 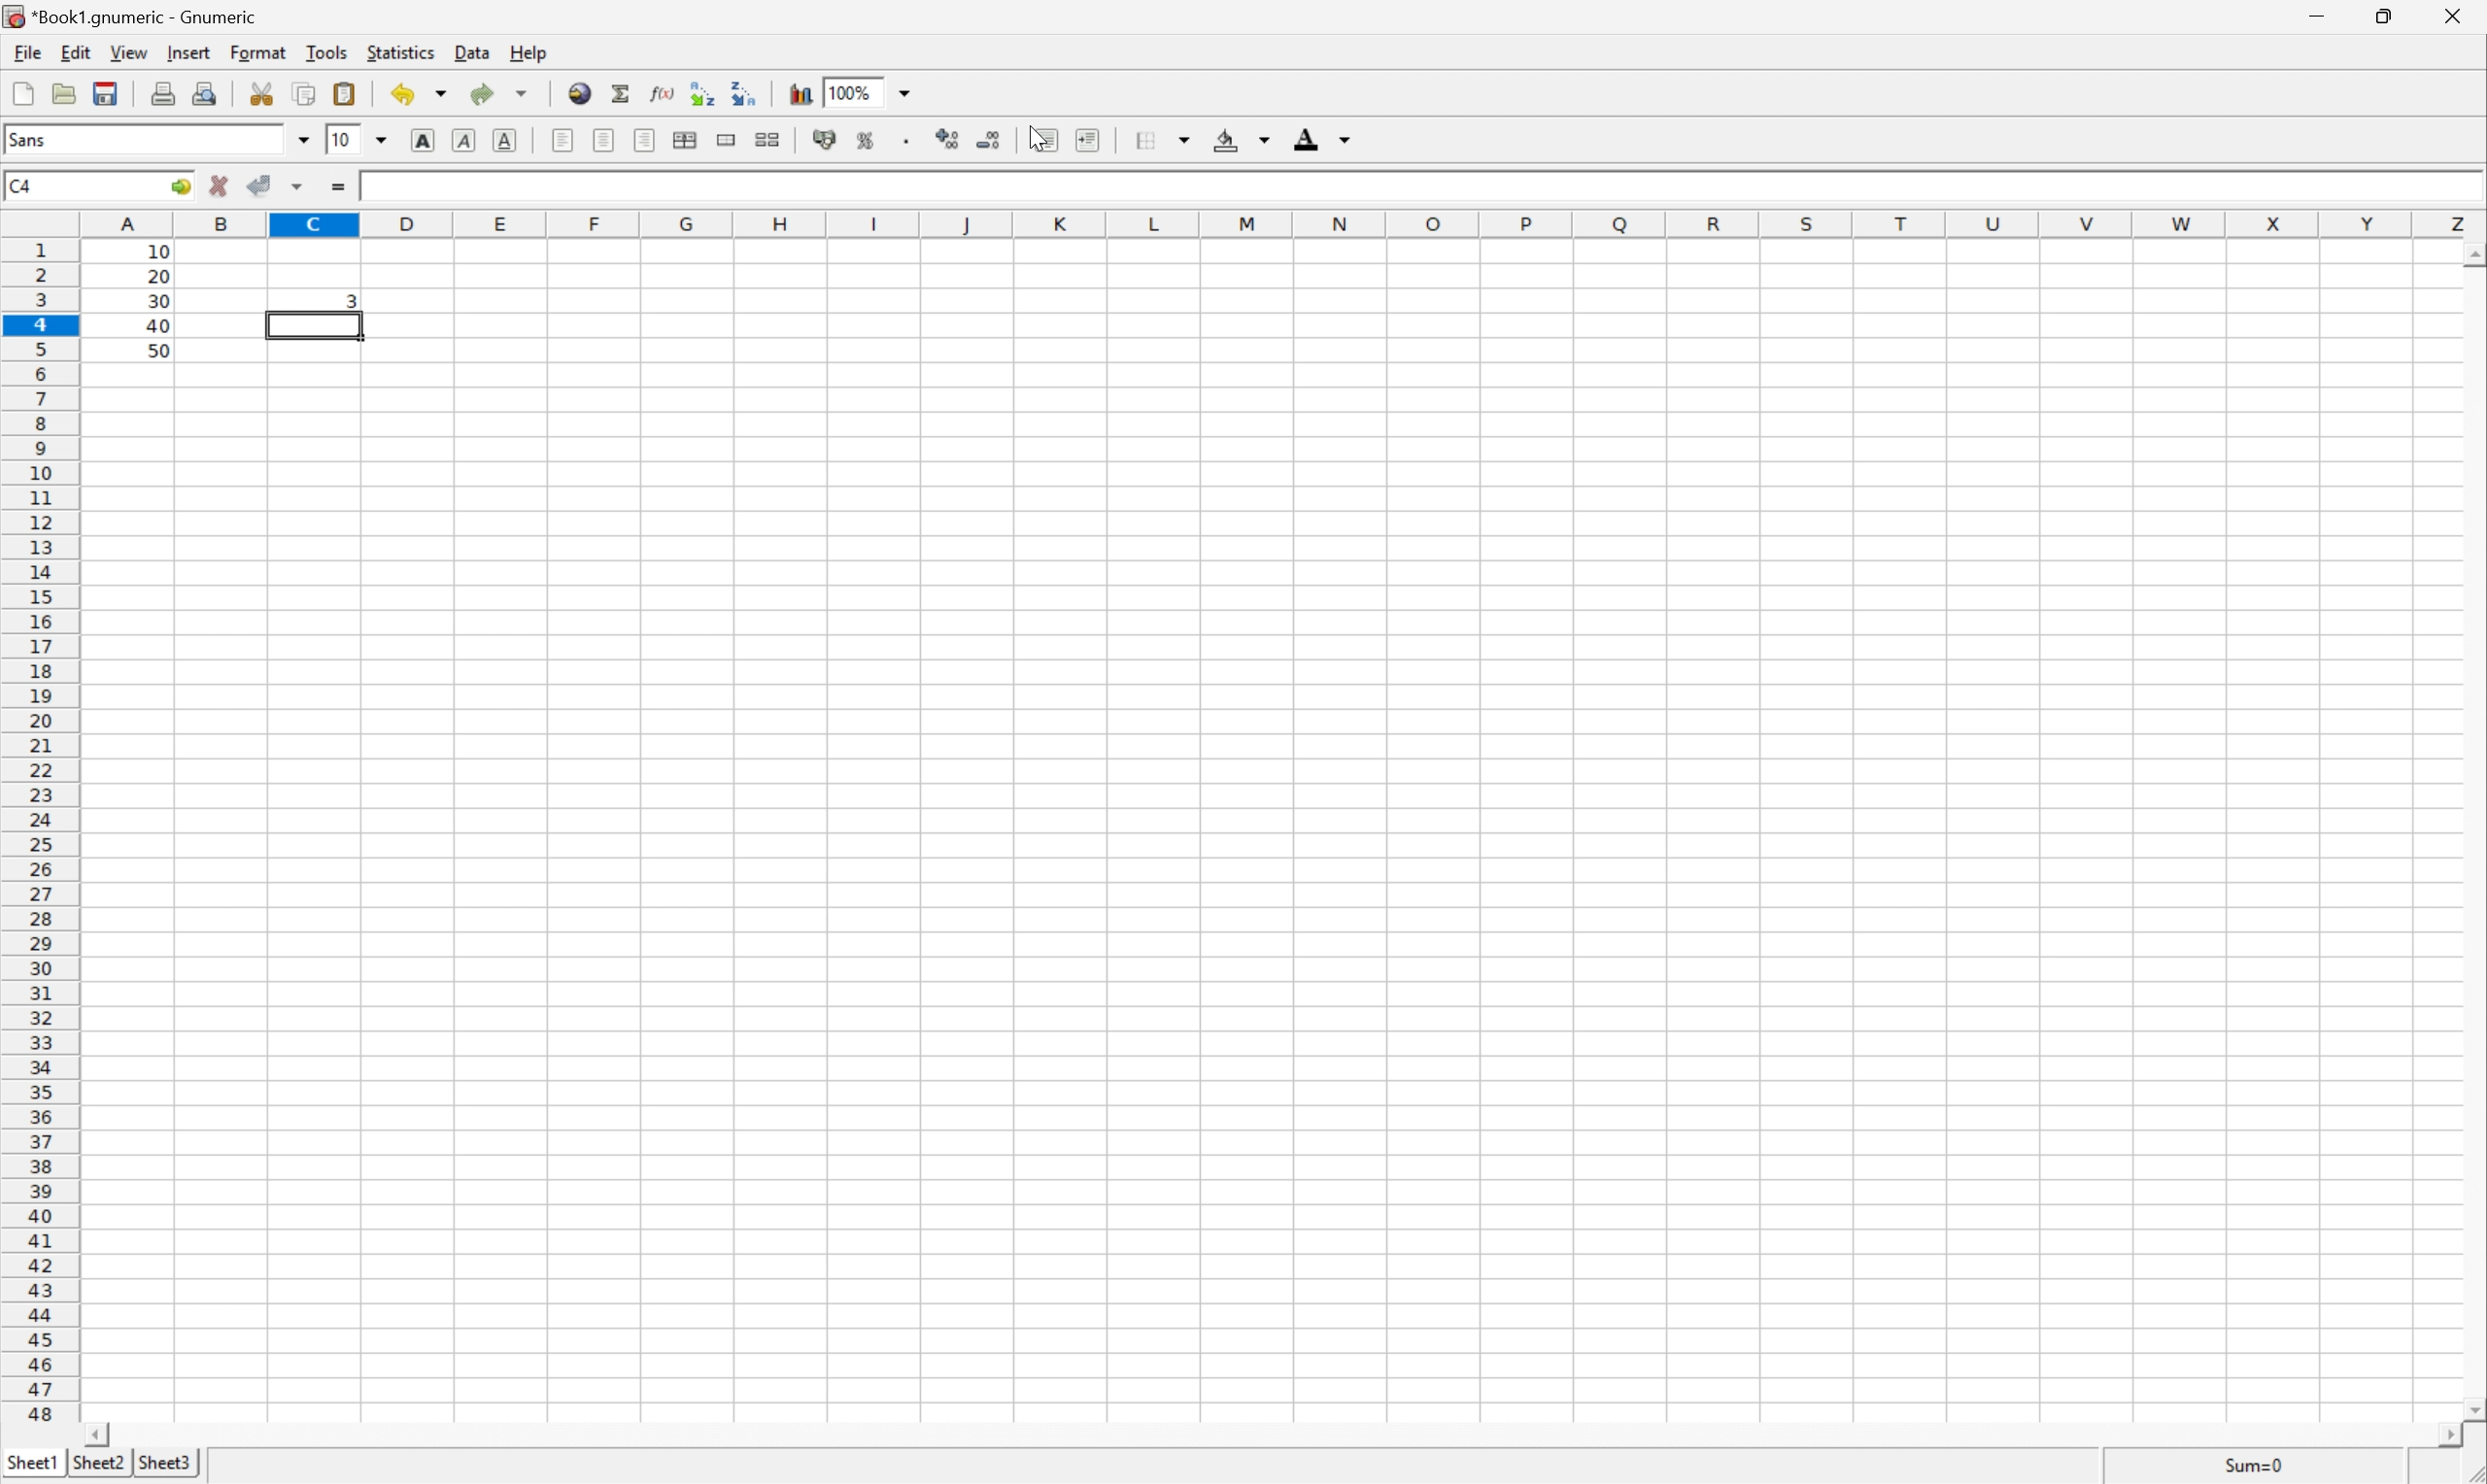 I want to click on 10, so click(x=157, y=253).